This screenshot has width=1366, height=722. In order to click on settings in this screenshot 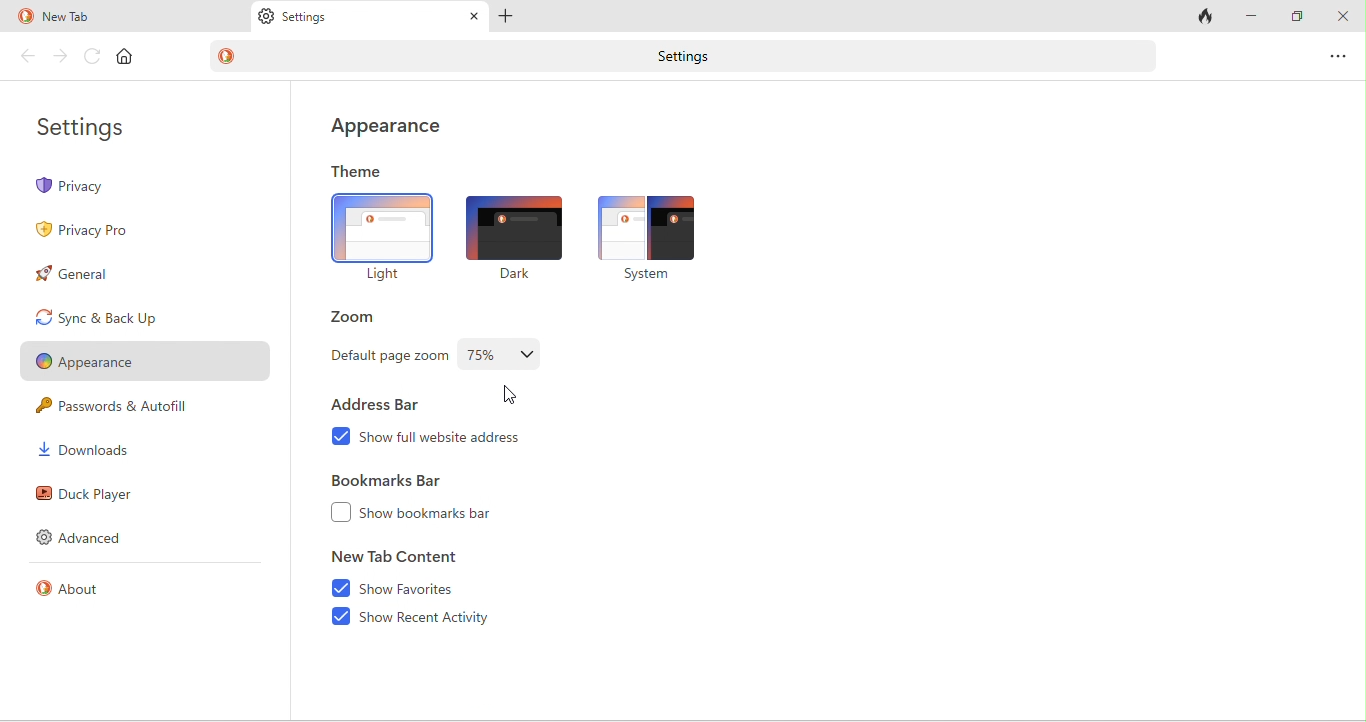, I will do `click(91, 131)`.